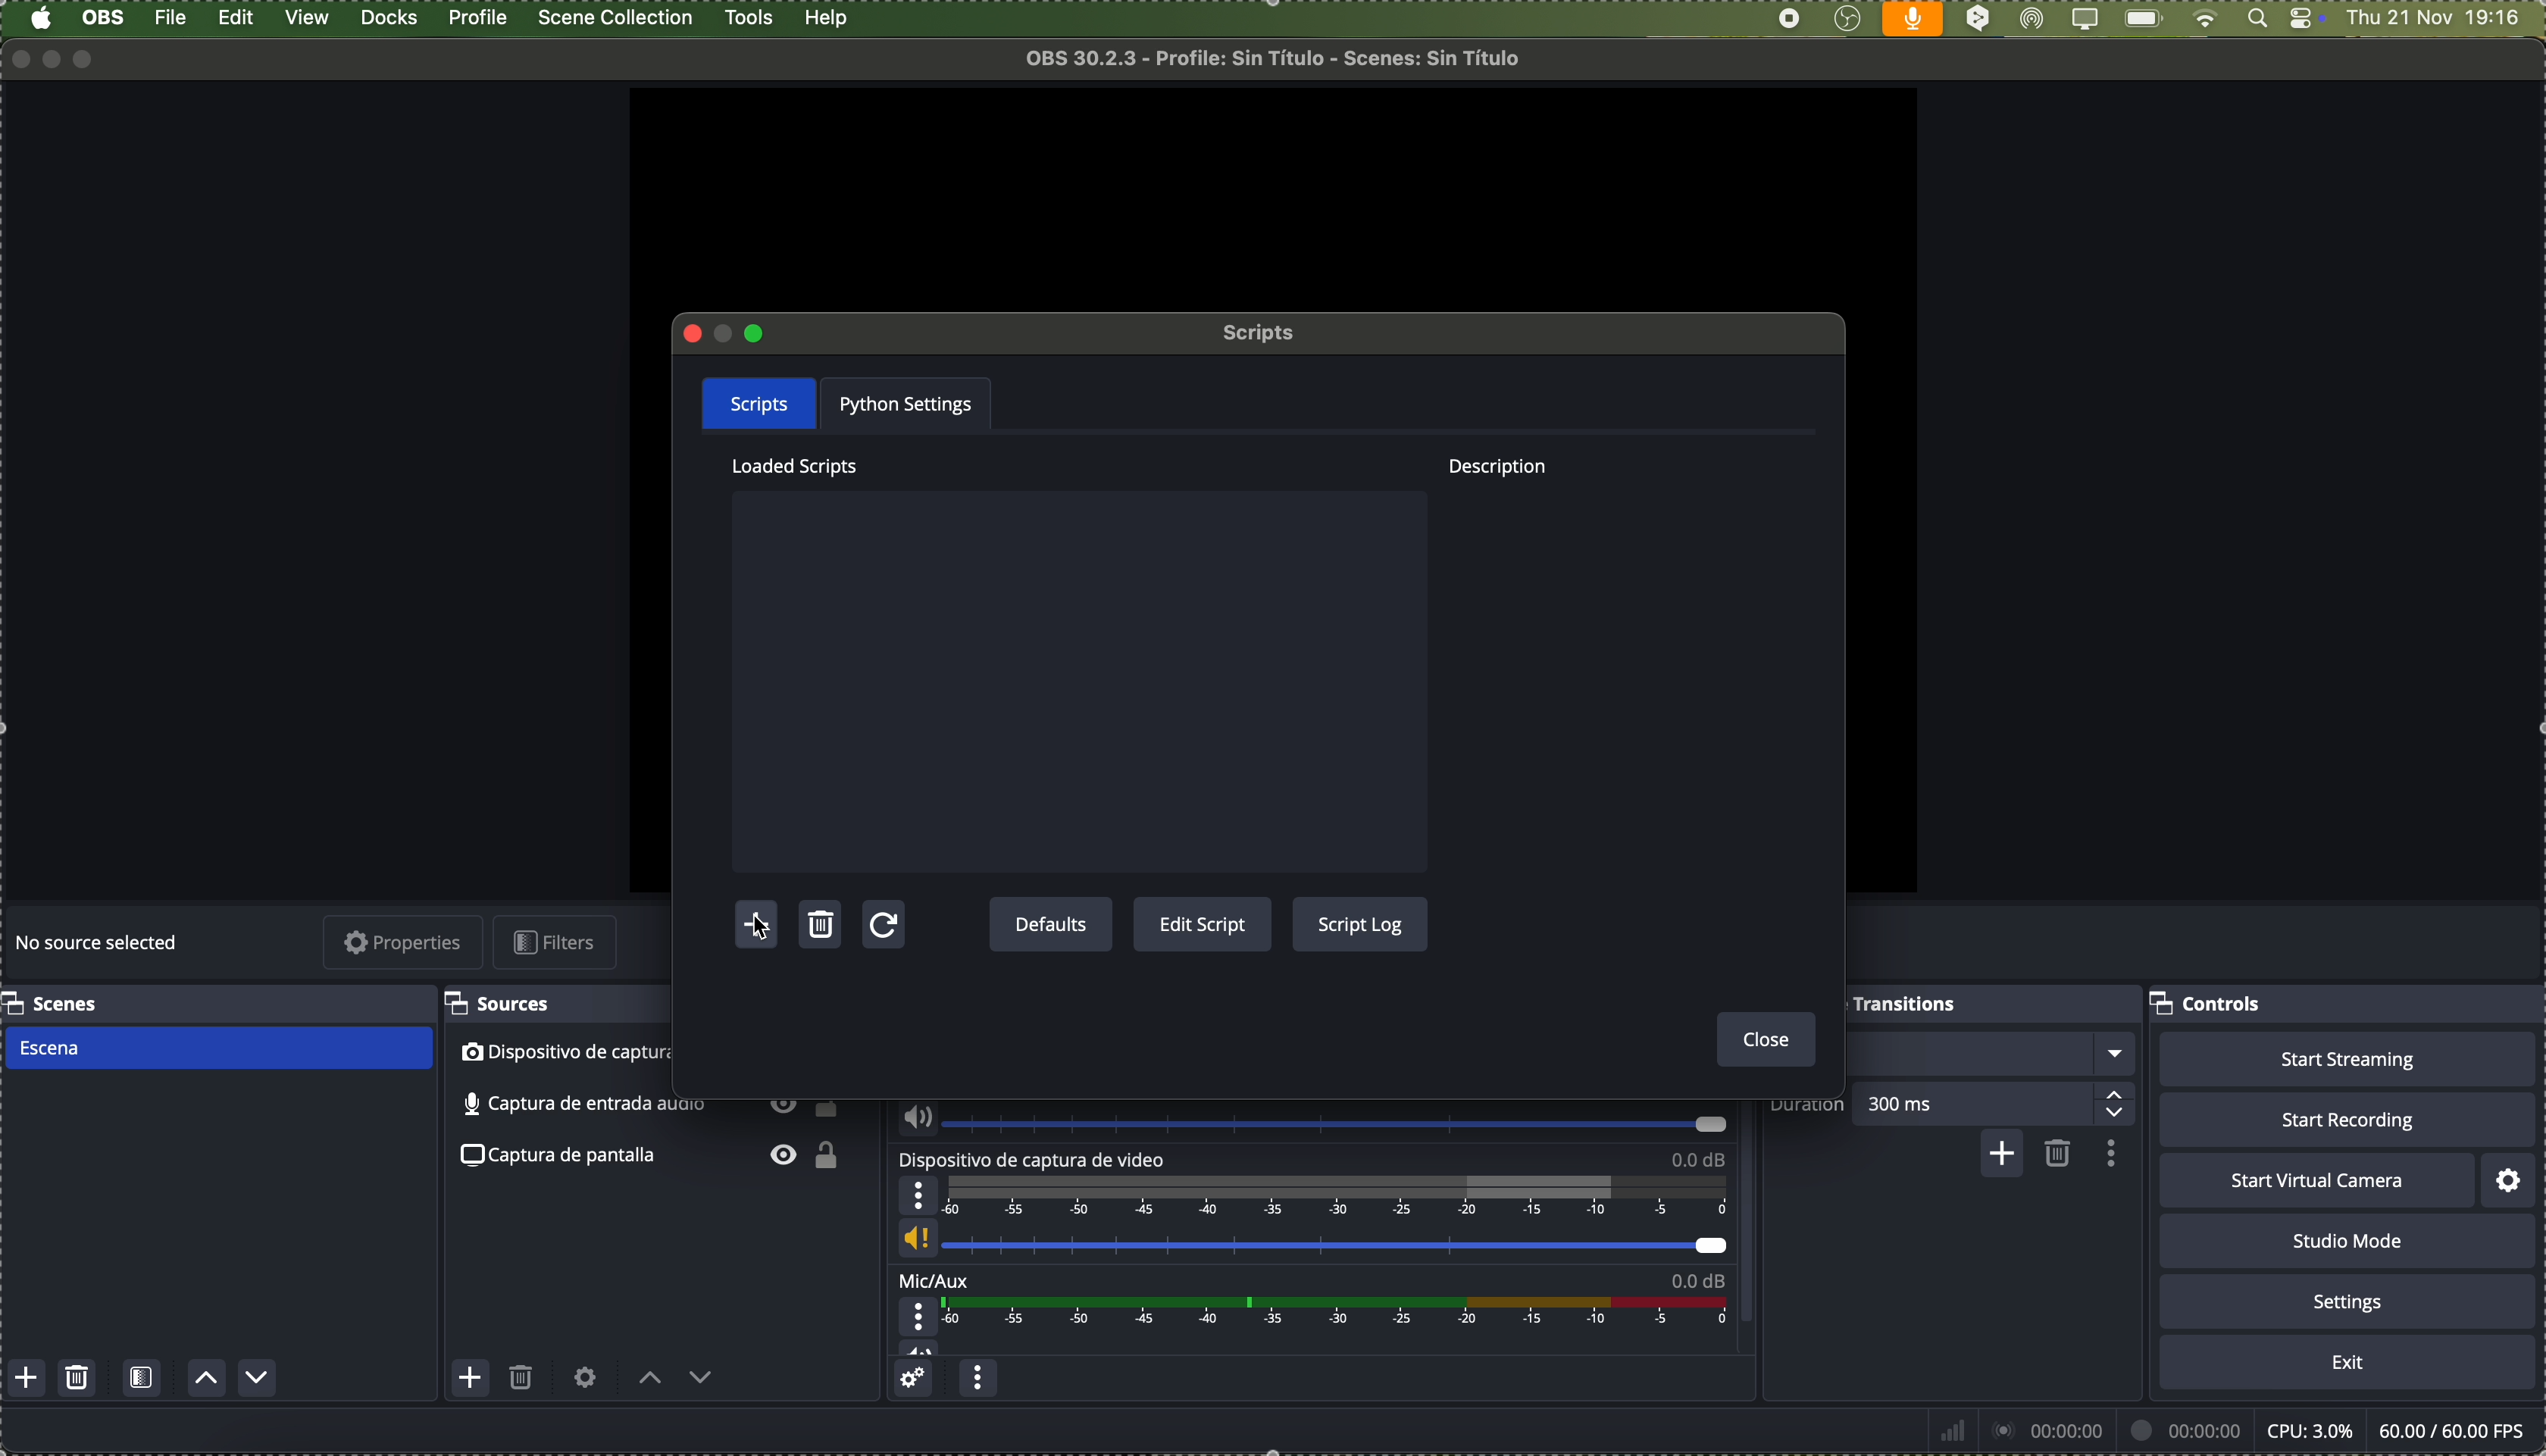 The image size is (2546, 1456). I want to click on move scene down, so click(258, 1378).